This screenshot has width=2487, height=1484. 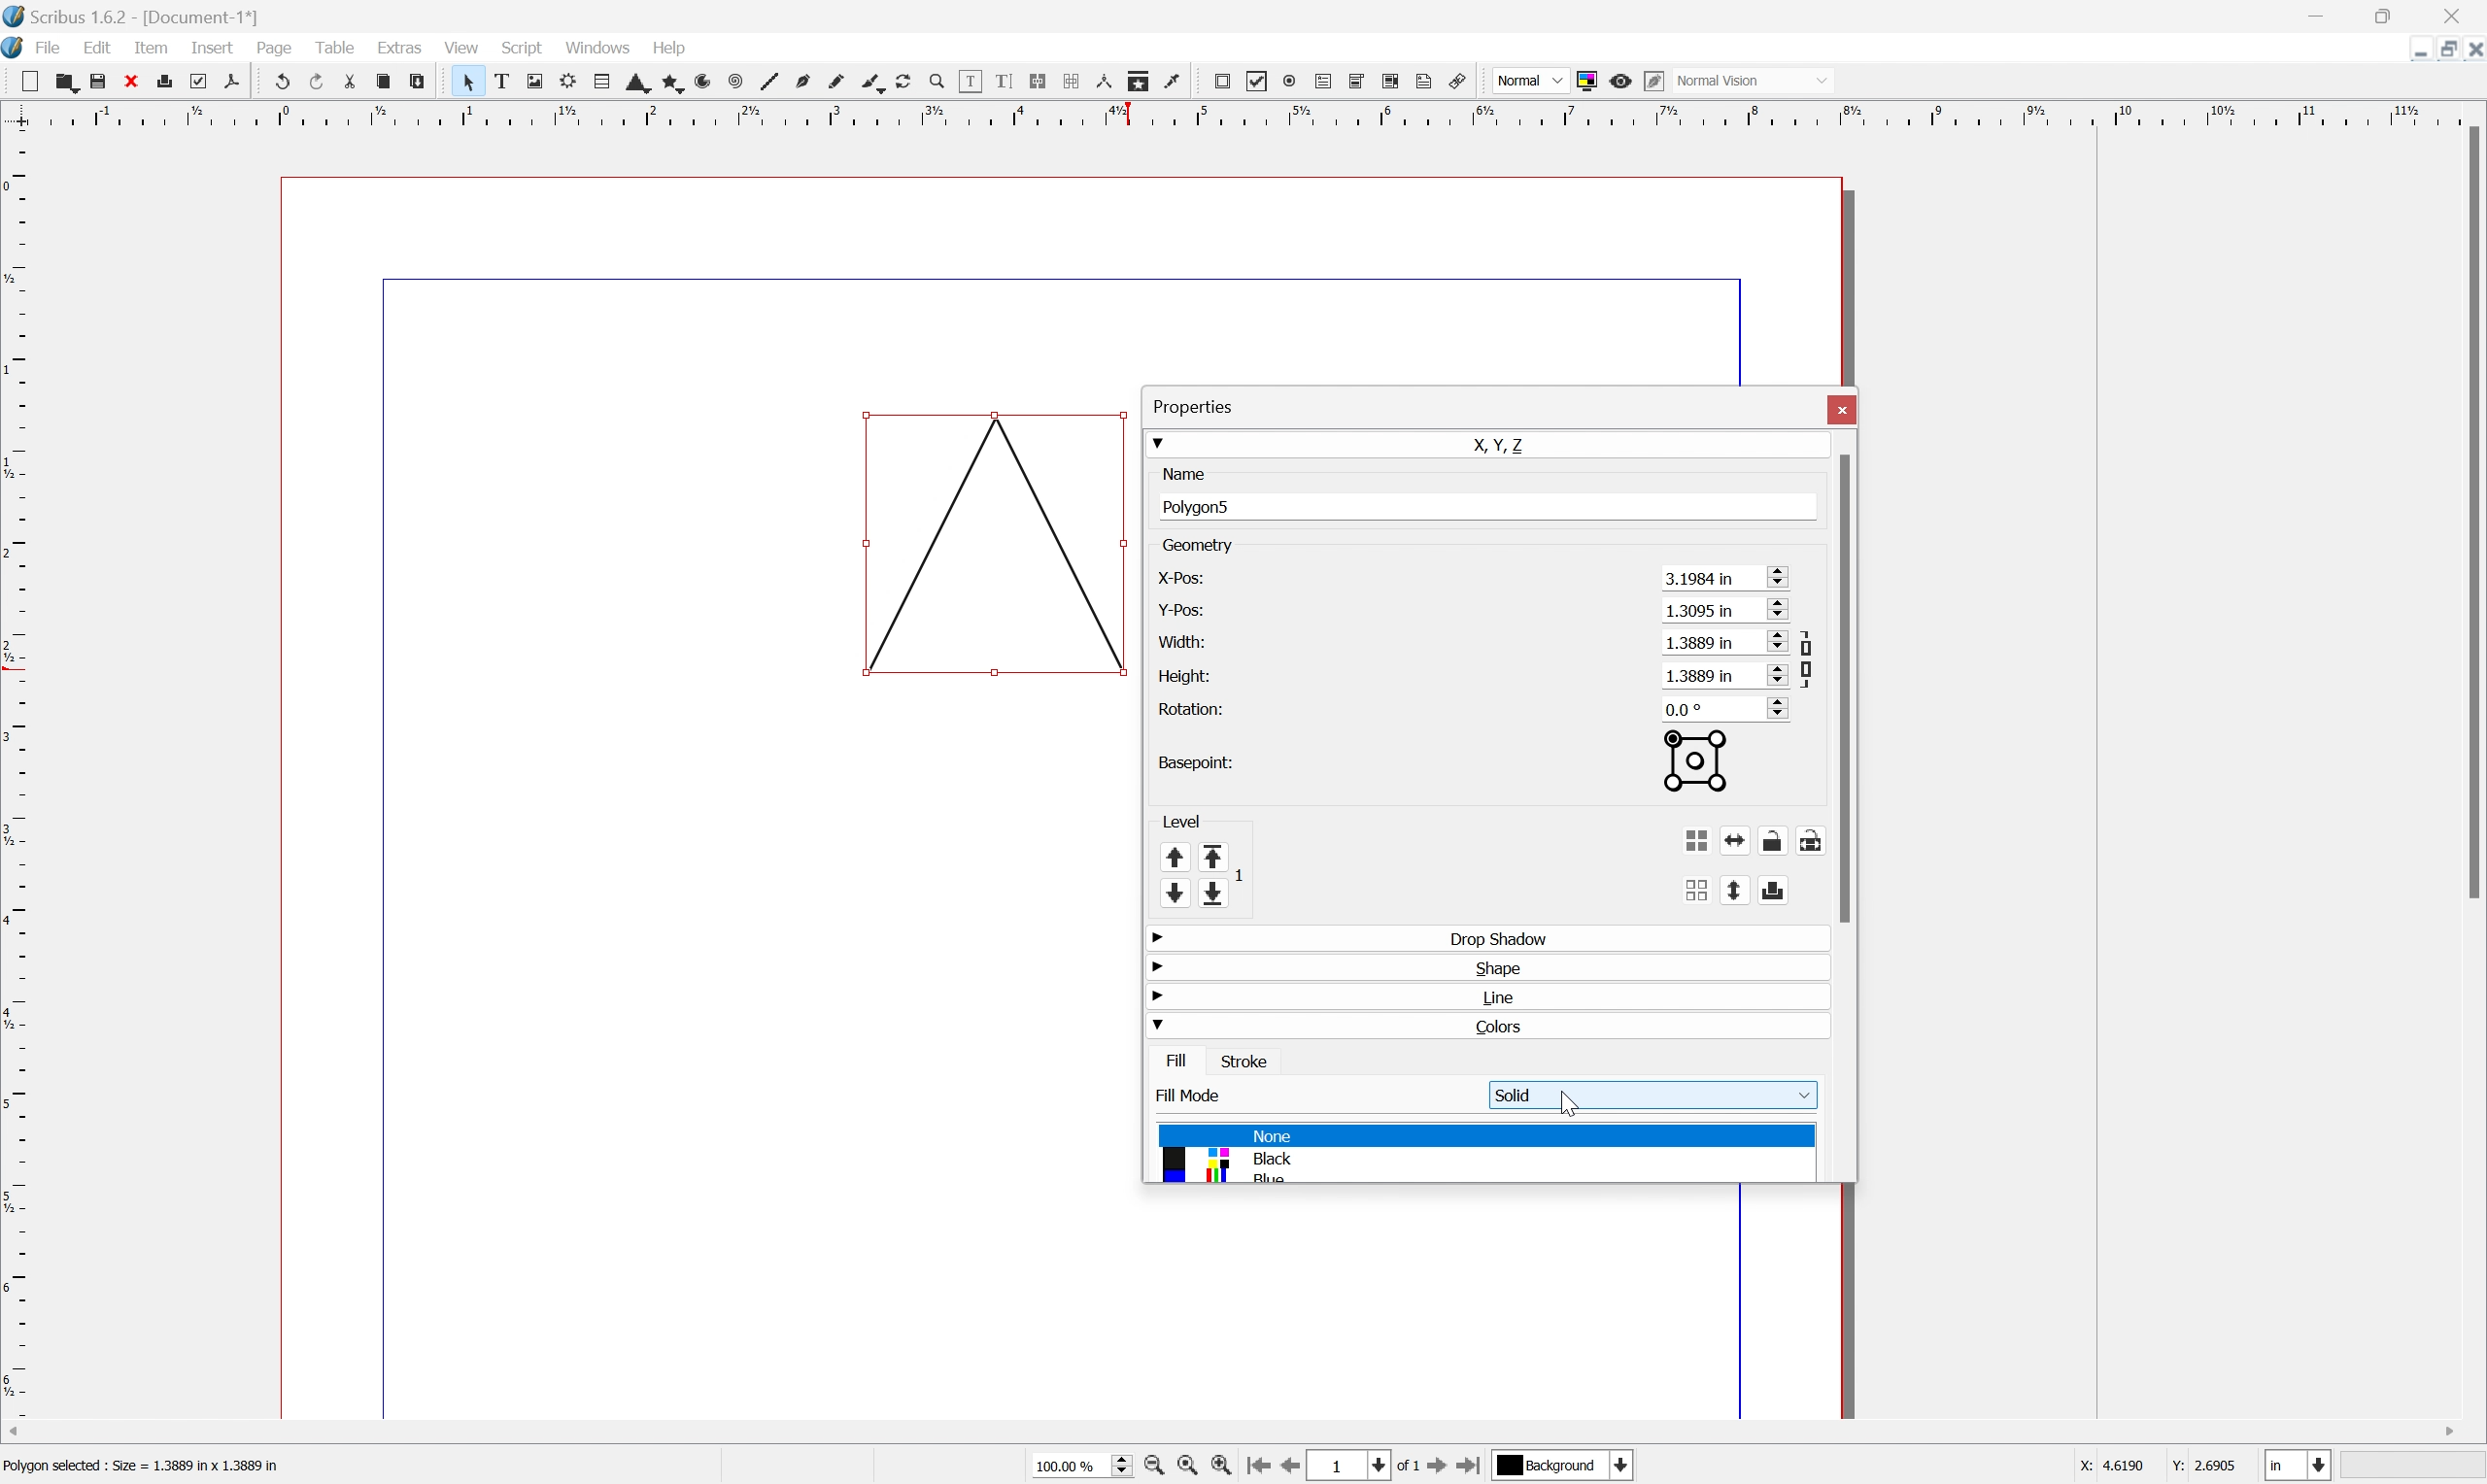 I want to click on Copy item properties, so click(x=1140, y=83).